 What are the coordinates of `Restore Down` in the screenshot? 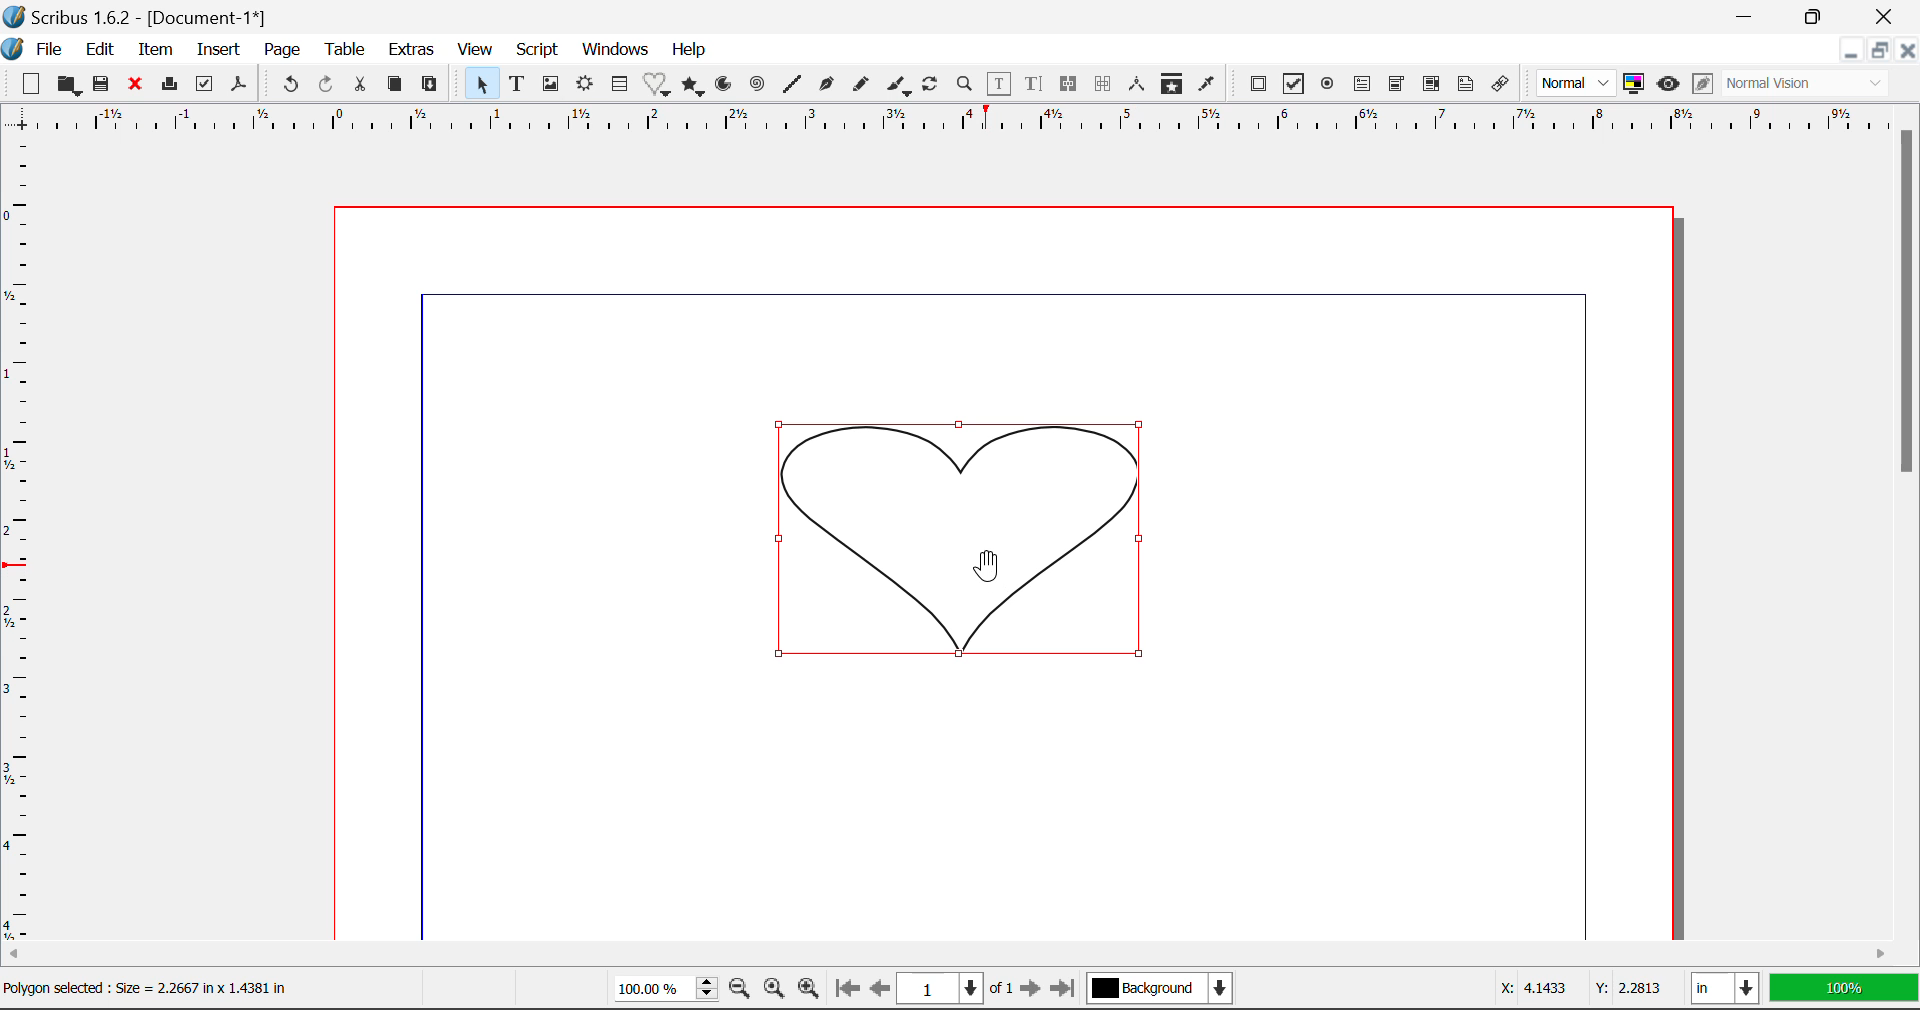 It's located at (1750, 15).